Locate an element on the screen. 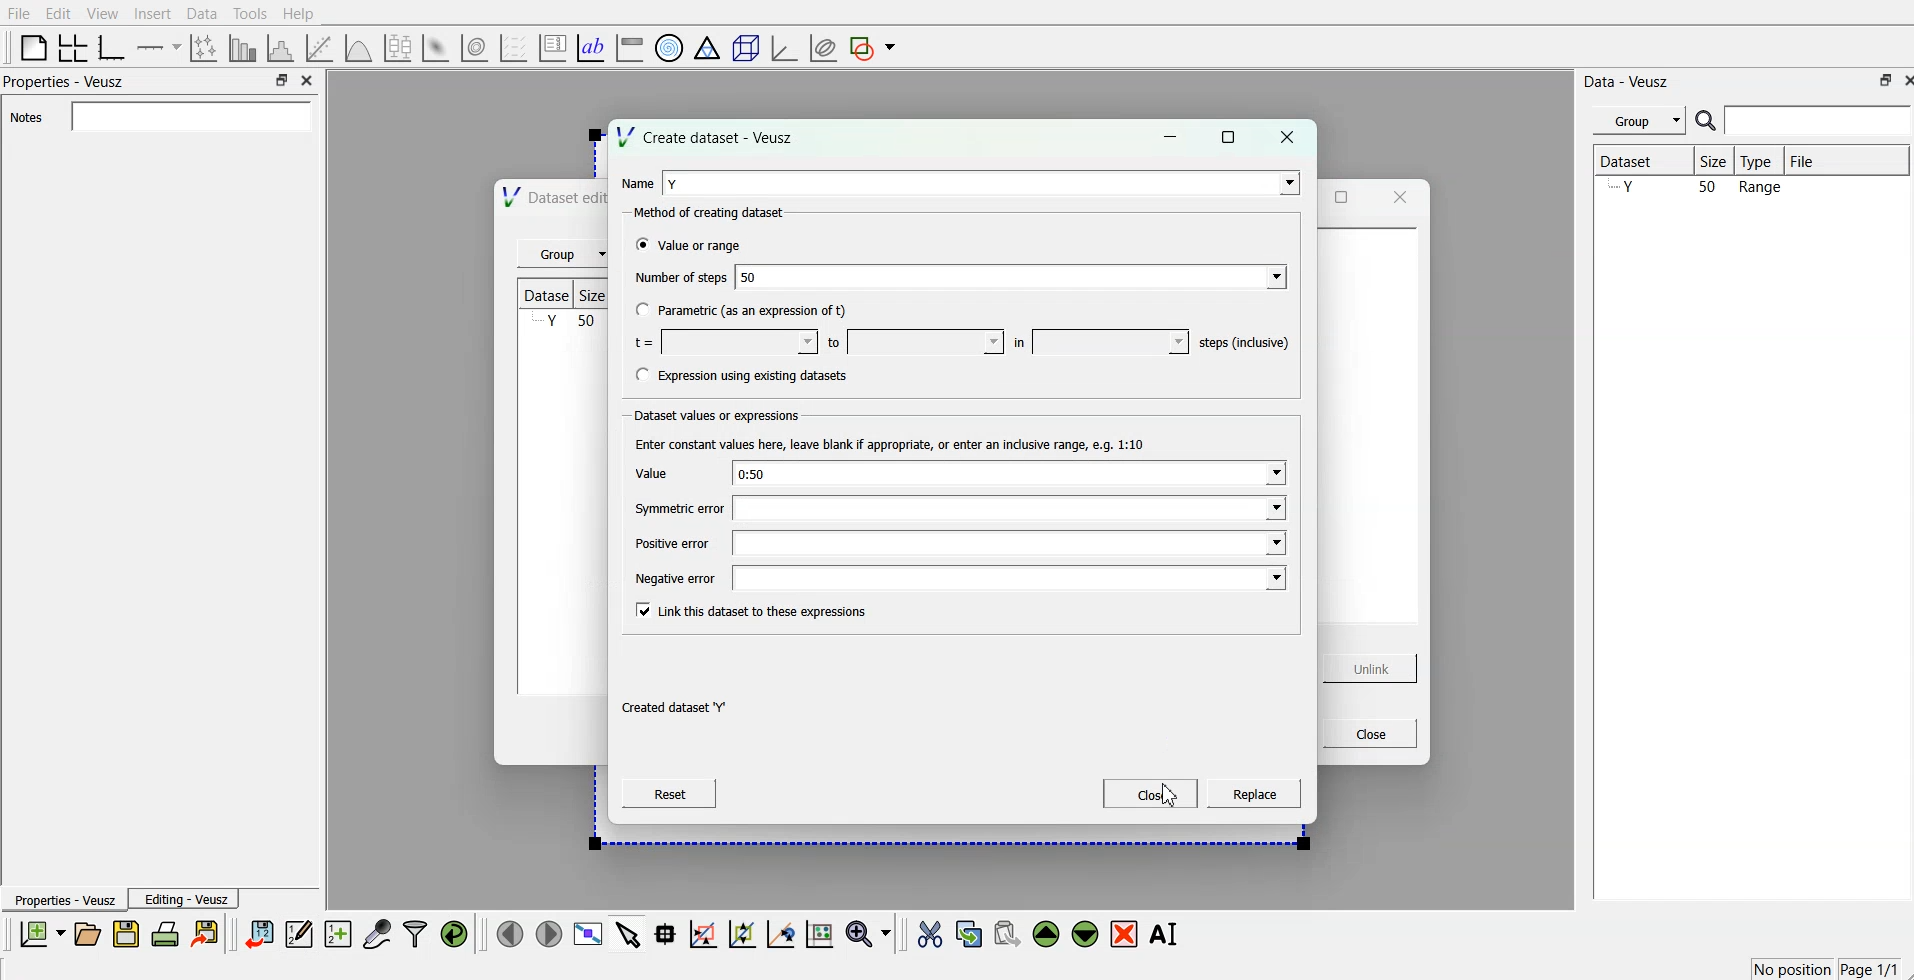 This screenshot has width=1914, height=980. Expression using existing datasets is located at coordinates (765, 375).